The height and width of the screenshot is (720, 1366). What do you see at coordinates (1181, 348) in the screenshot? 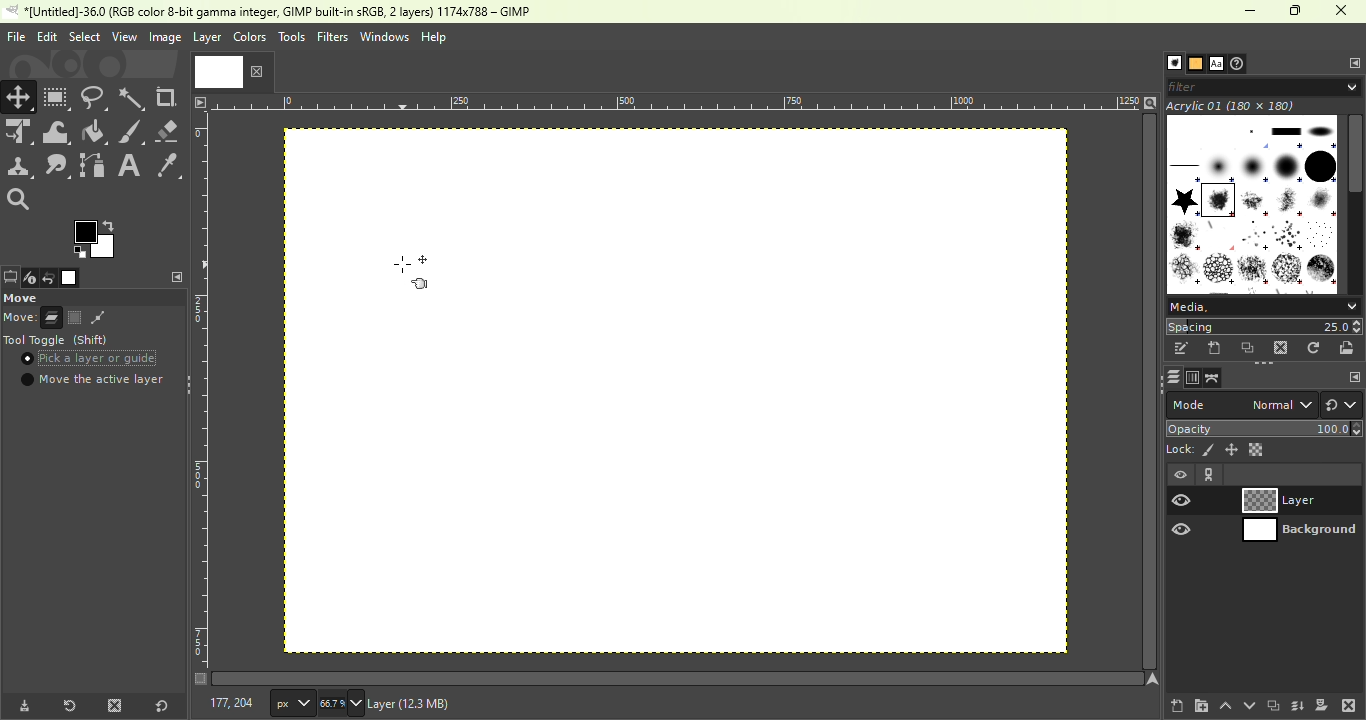
I see `Edit this brush` at bounding box center [1181, 348].